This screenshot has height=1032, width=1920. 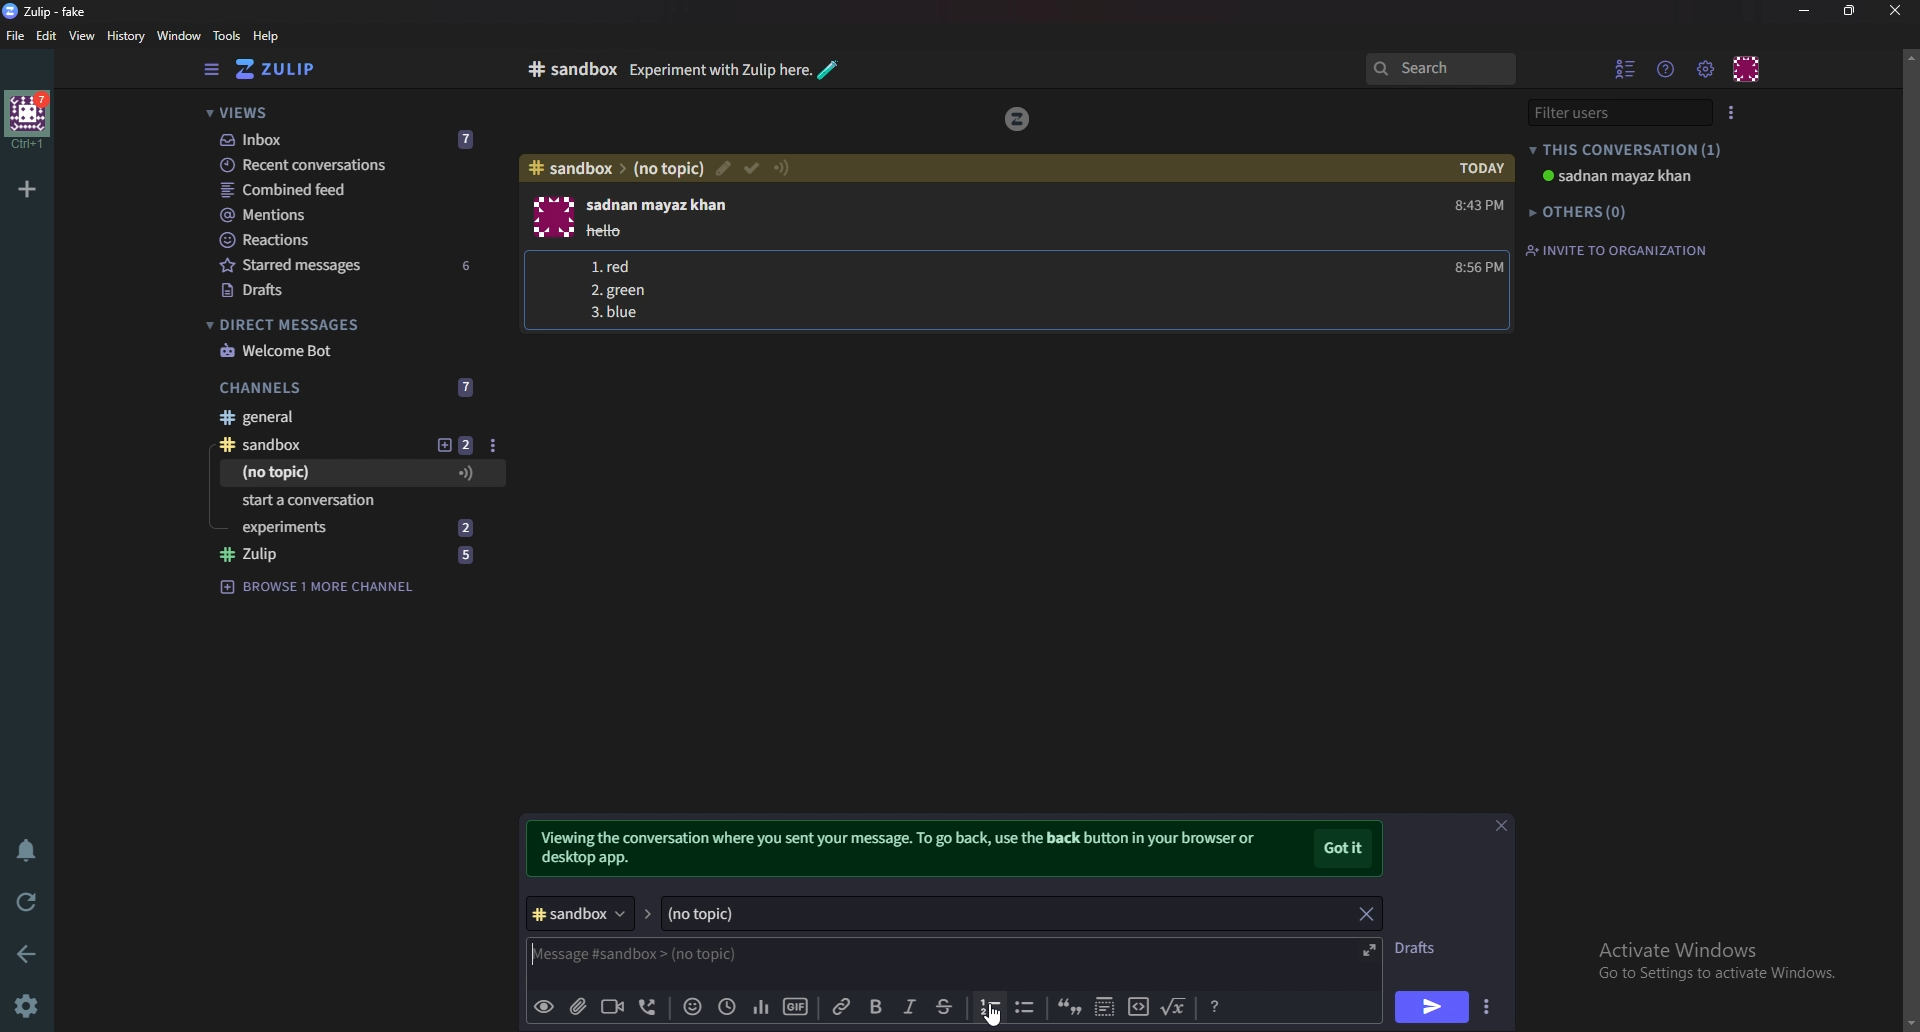 What do you see at coordinates (83, 37) in the screenshot?
I see `View` at bounding box center [83, 37].